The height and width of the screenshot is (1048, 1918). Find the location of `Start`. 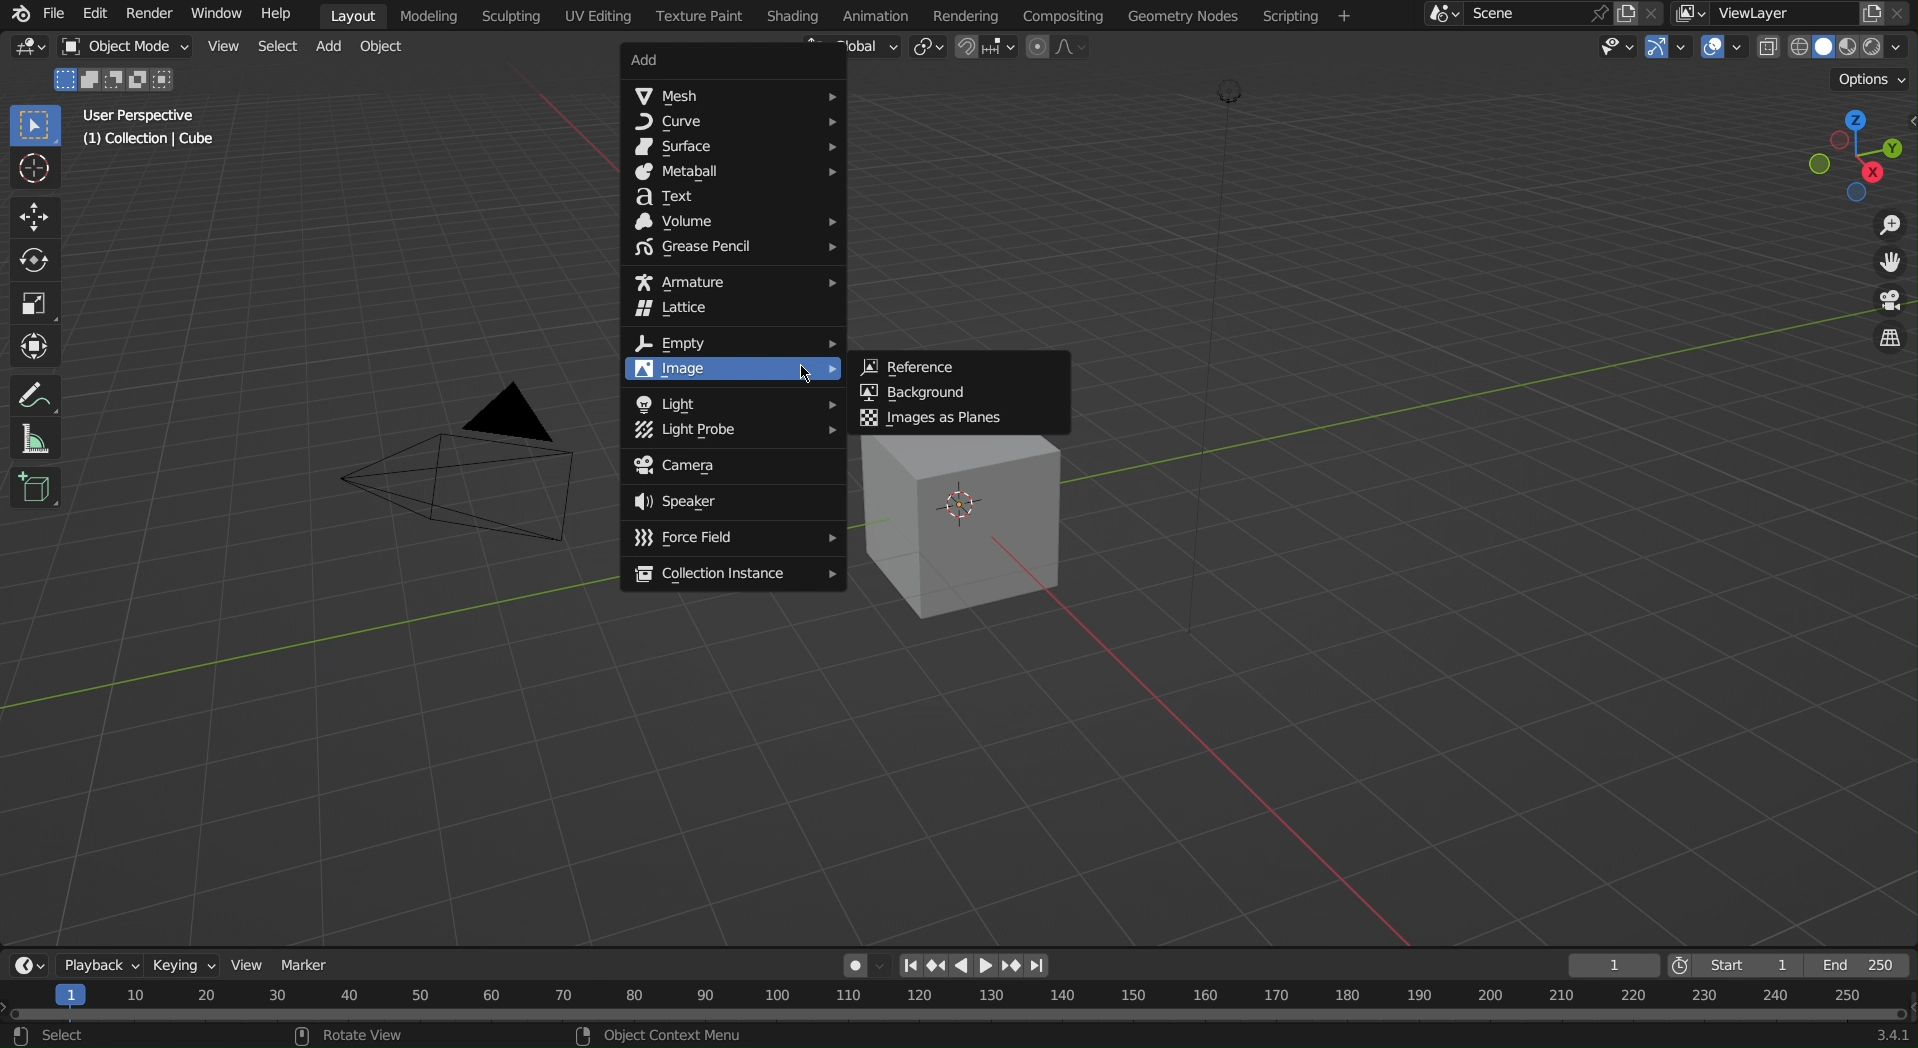

Start is located at coordinates (1730, 963).